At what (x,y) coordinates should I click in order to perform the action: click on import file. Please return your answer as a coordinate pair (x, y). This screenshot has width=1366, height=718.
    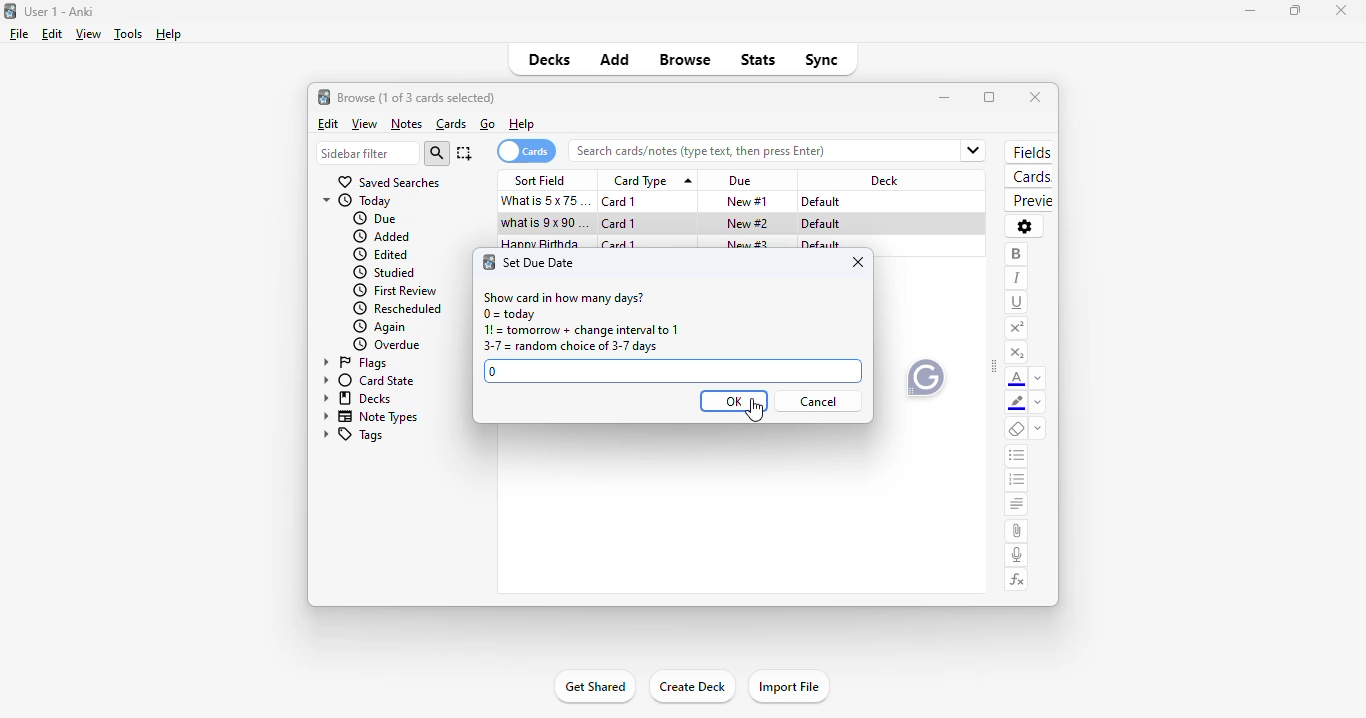
    Looking at the image, I should click on (790, 686).